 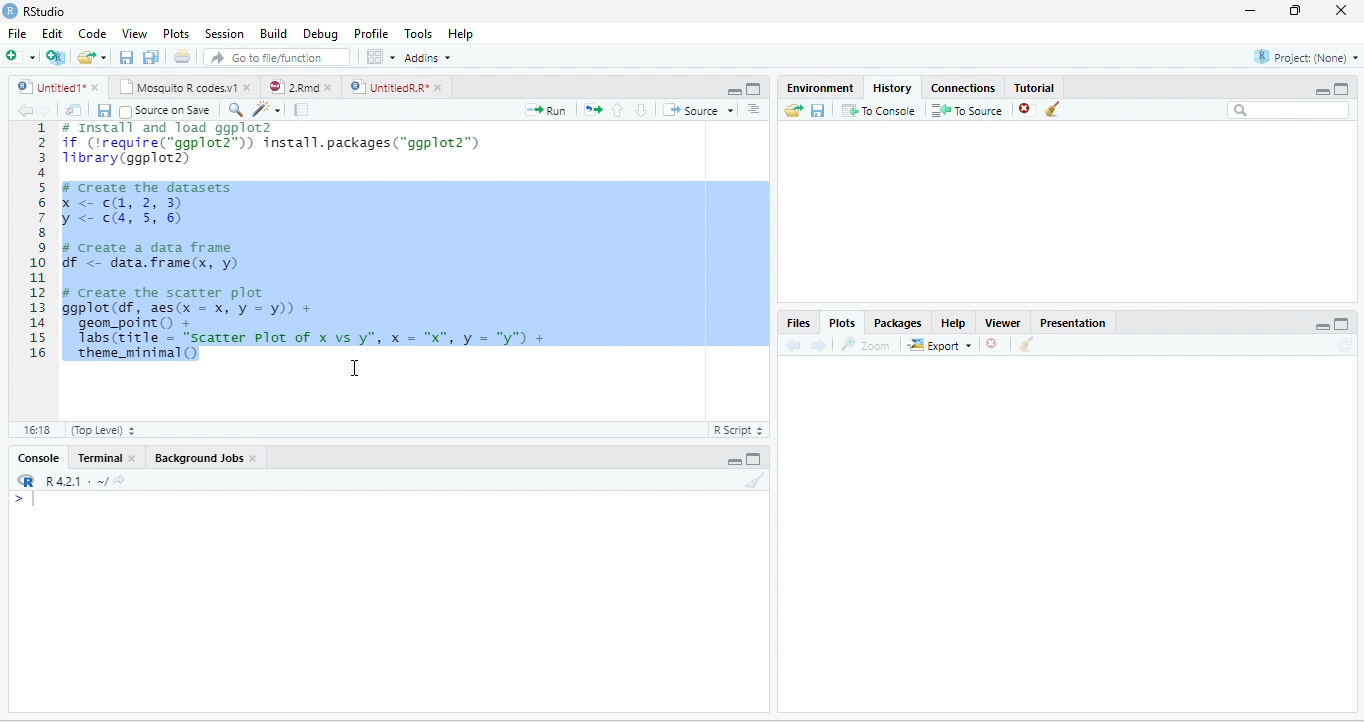 What do you see at coordinates (820, 88) in the screenshot?
I see `Environment` at bounding box center [820, 88].